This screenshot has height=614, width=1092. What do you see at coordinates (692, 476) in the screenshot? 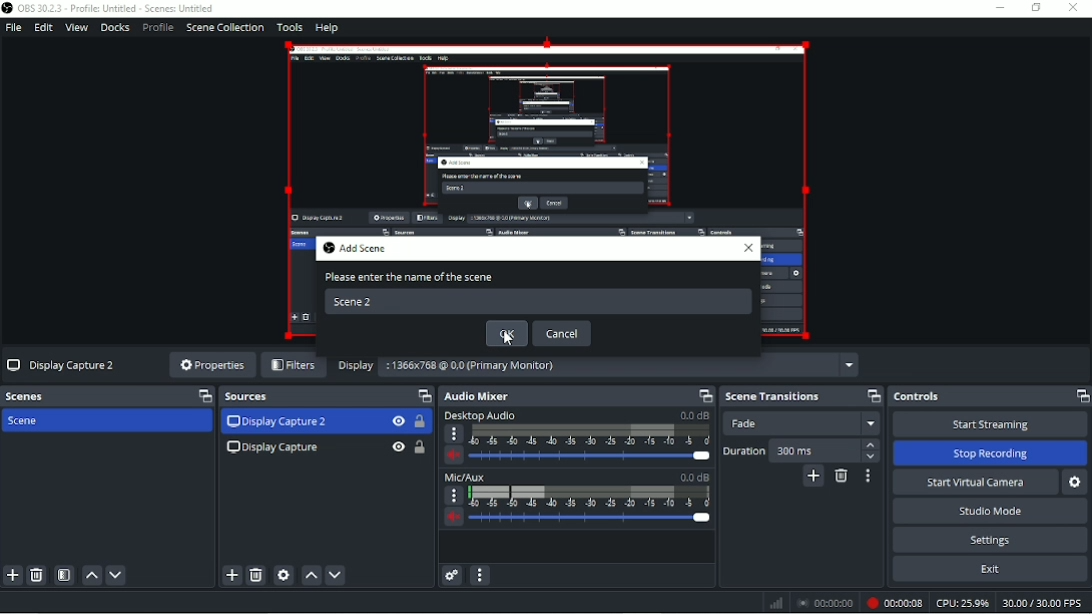
I see `0.0 dB` at bounding box center [692, 476].